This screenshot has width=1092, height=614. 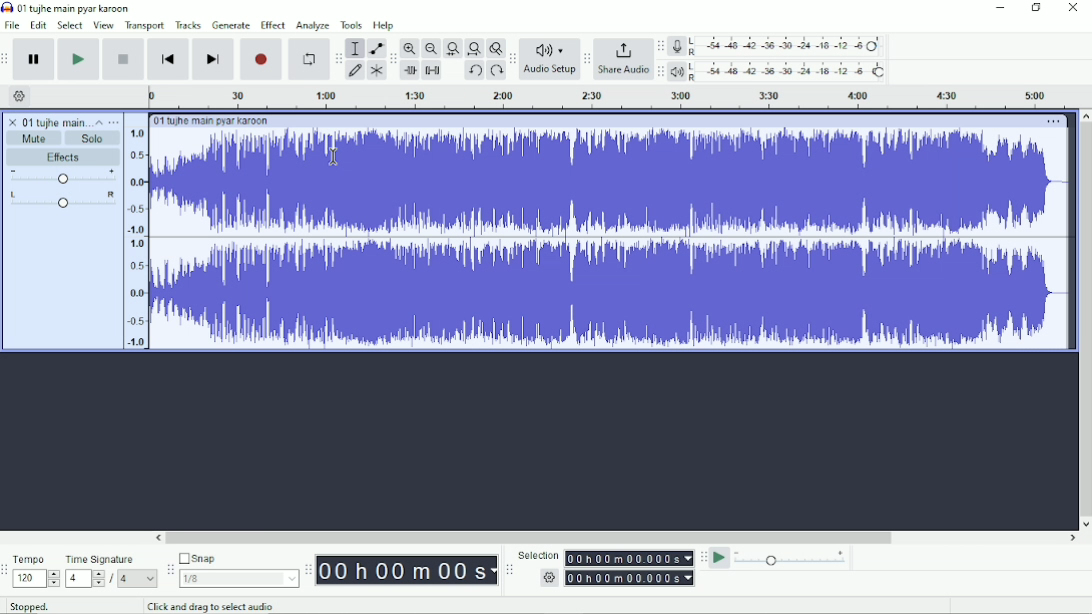 I want to click on Vertical scrollbar, so click(x=1085, y=313).